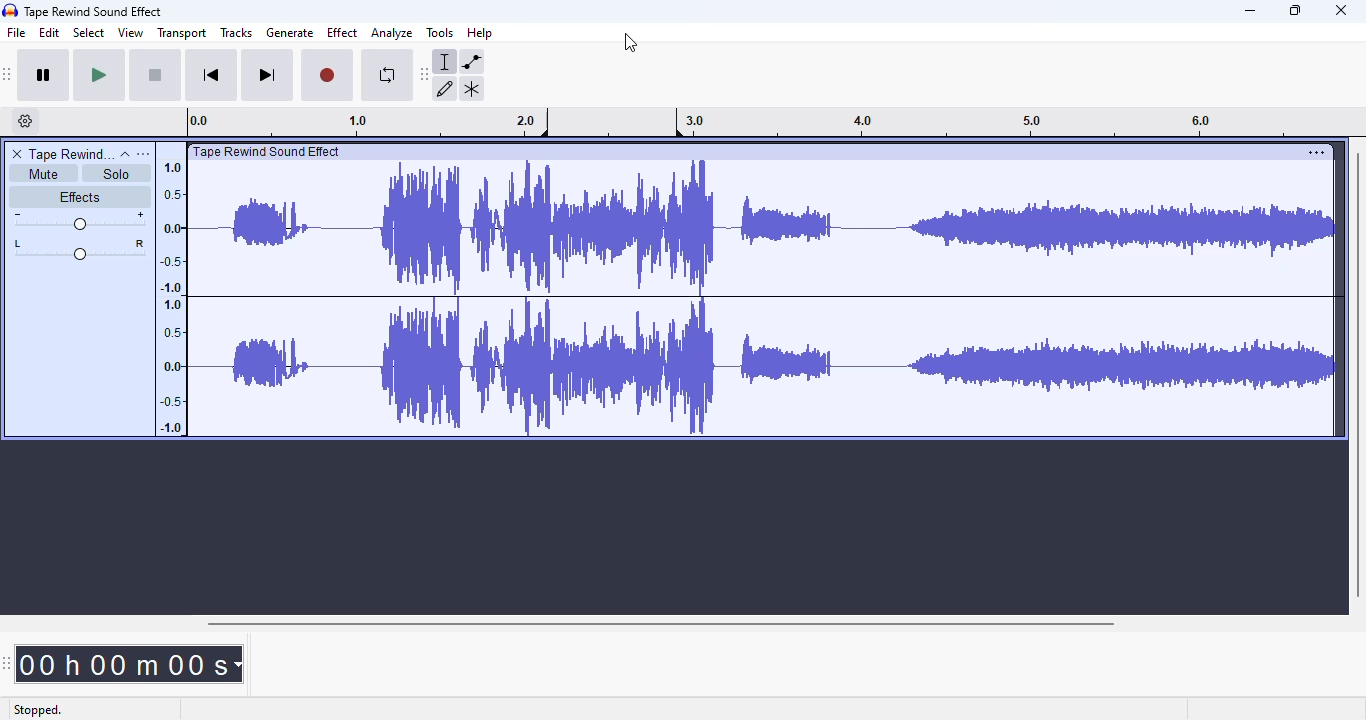 The width and height of the screenshot is (1366, 720). I want to click on envelope tool, so click(472, 62).